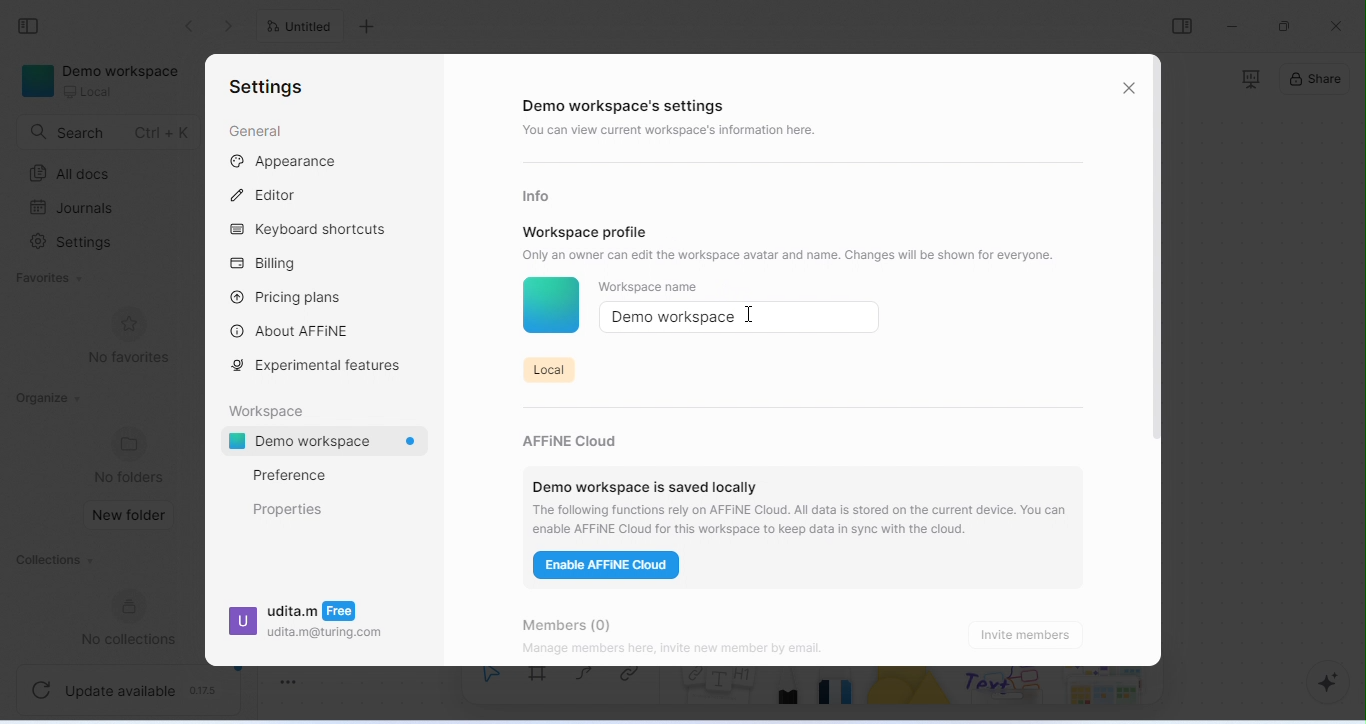 This screenshot has height=724, width=1366. I want to click on demo workspace's settings, so click(628, 107).